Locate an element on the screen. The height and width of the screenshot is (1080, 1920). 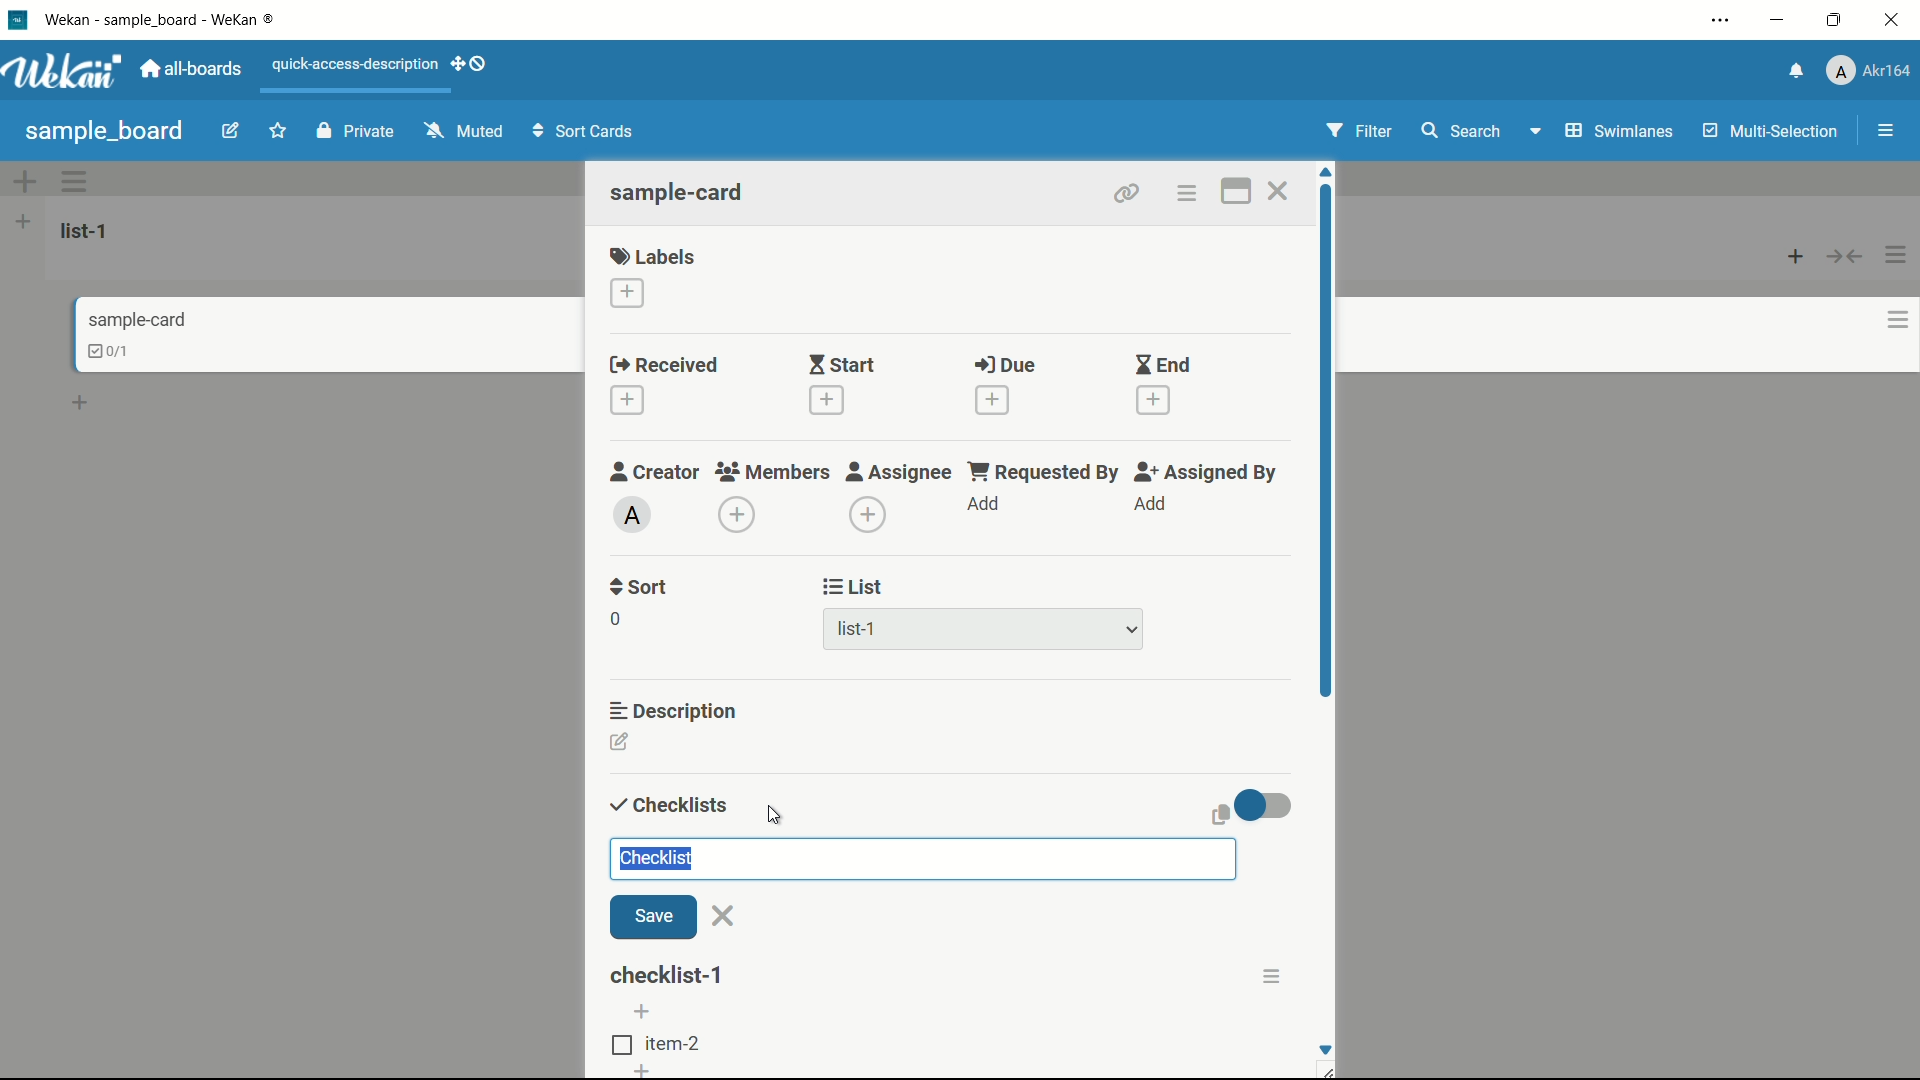
requested by is located at coordinates (1045, 471).